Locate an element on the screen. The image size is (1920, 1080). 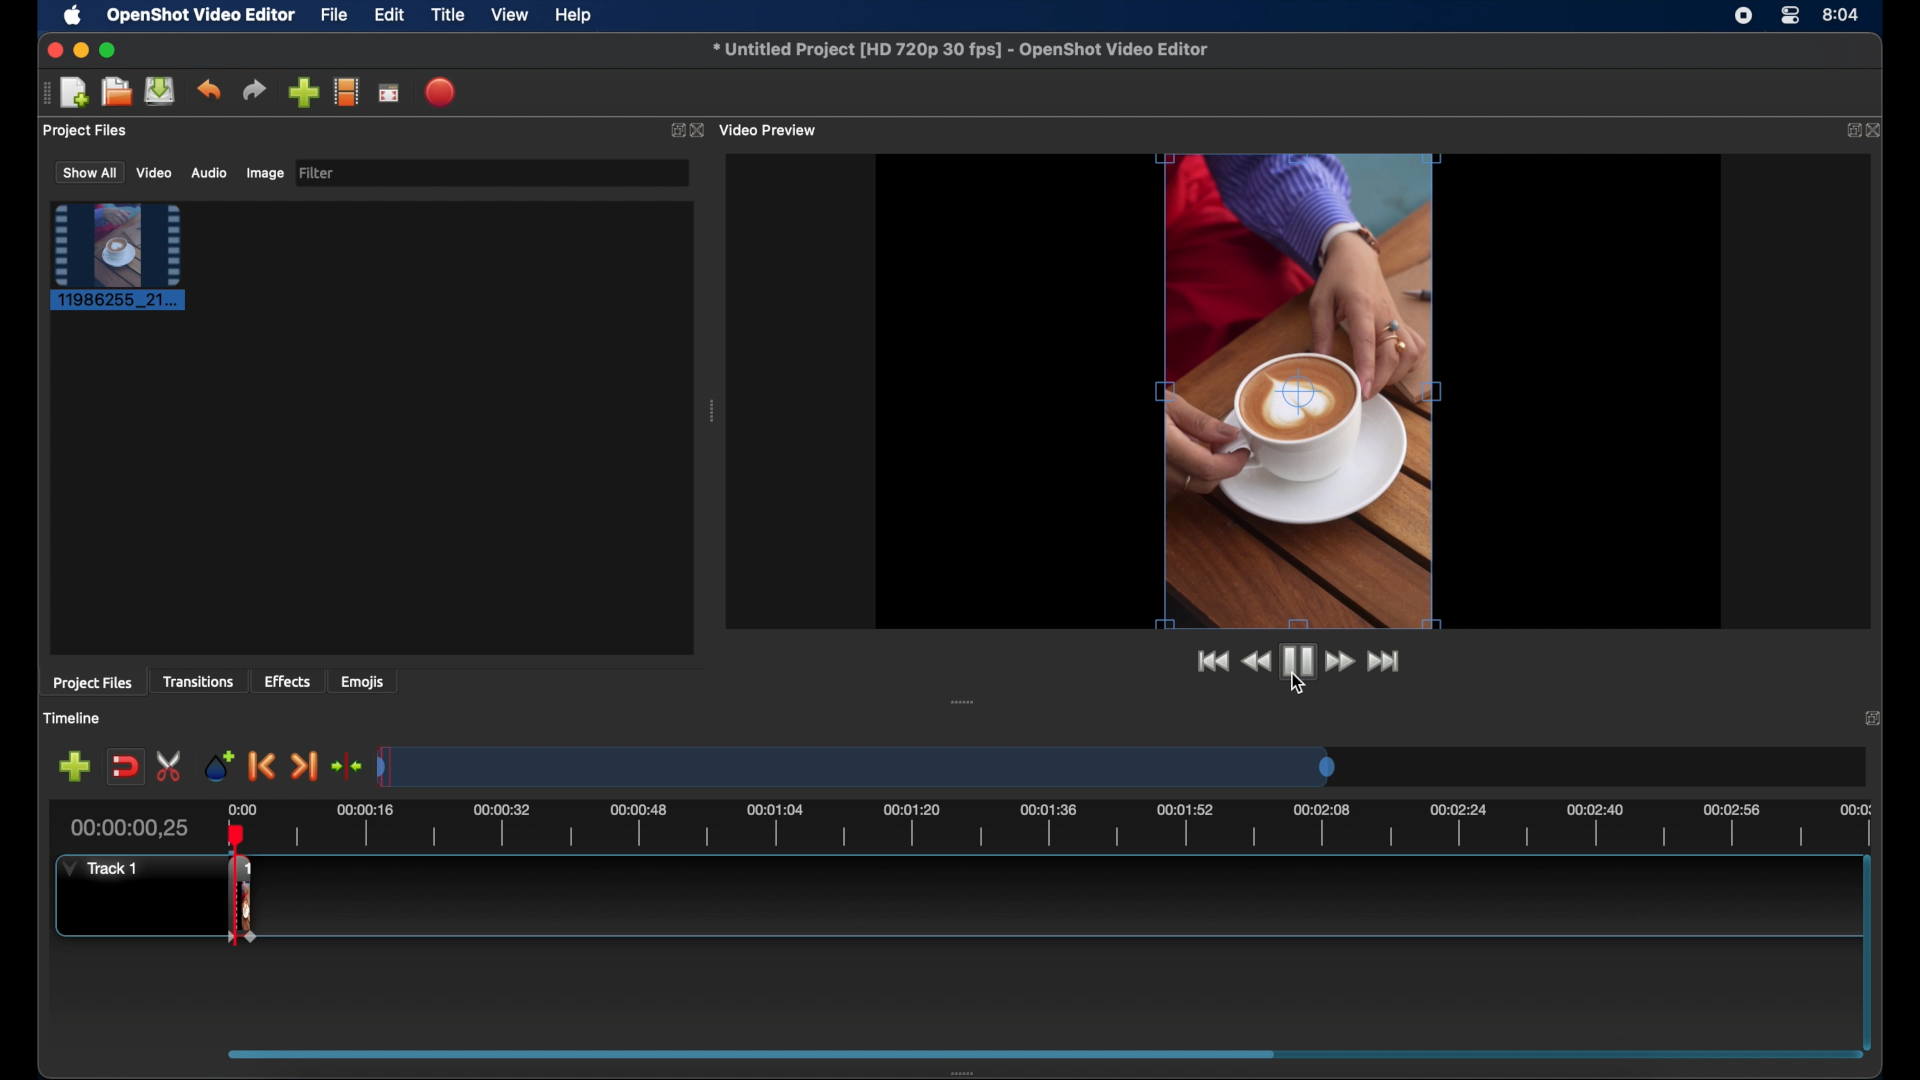
project files is located at coordinates (87, 131).